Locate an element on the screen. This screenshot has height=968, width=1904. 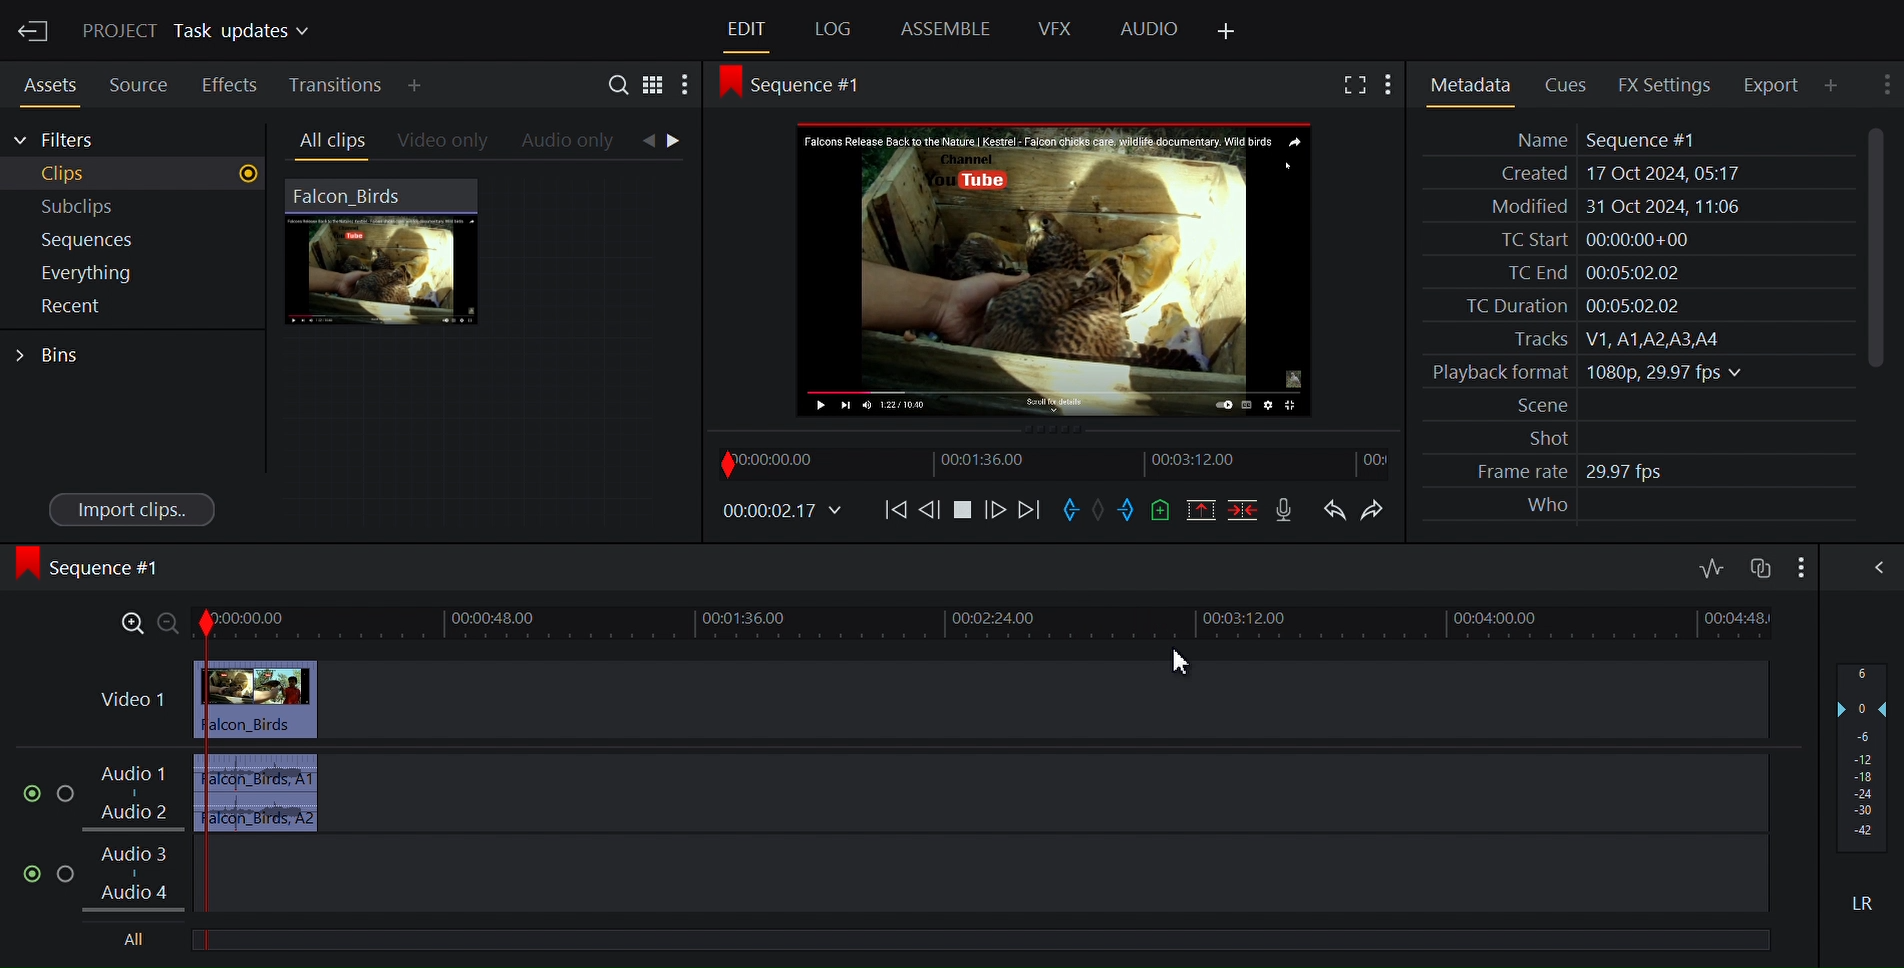
Nudge one frame backwards is located at coordinates (932, 512).